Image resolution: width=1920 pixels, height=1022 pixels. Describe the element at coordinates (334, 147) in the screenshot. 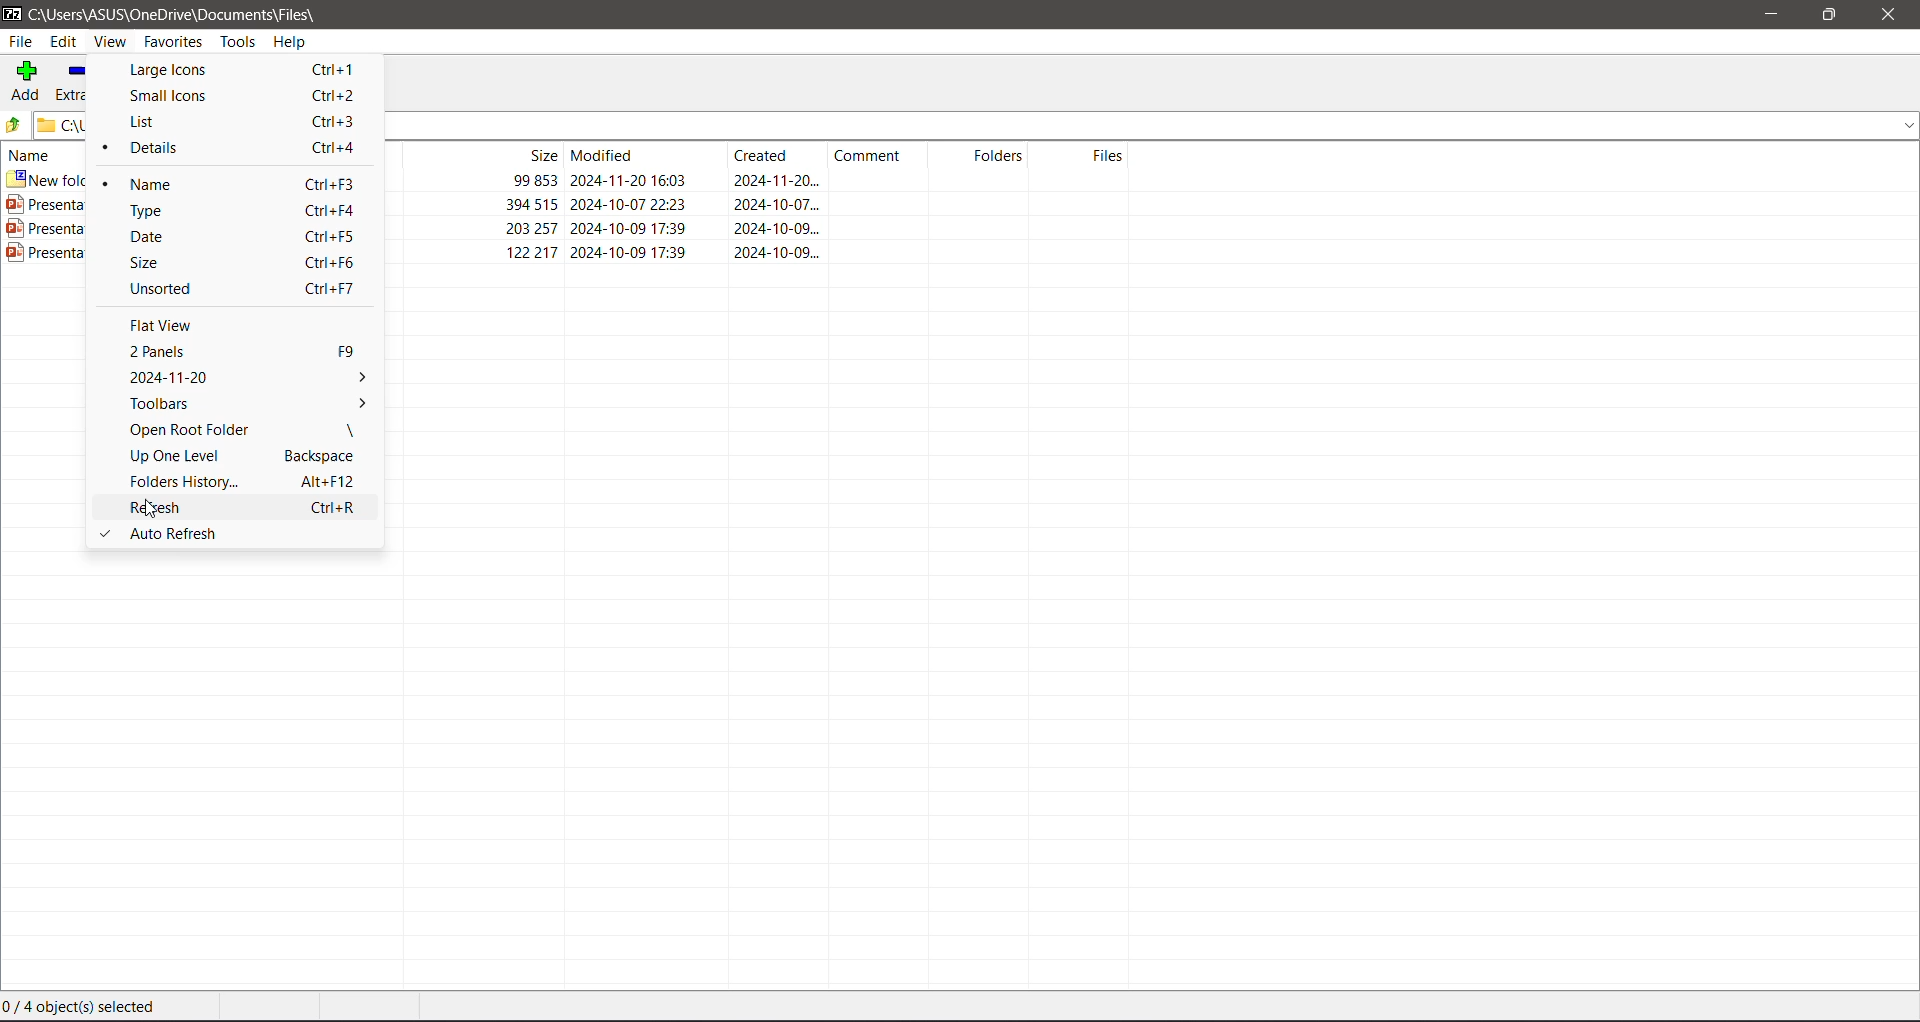

I see `Ctrl+4` at that location.